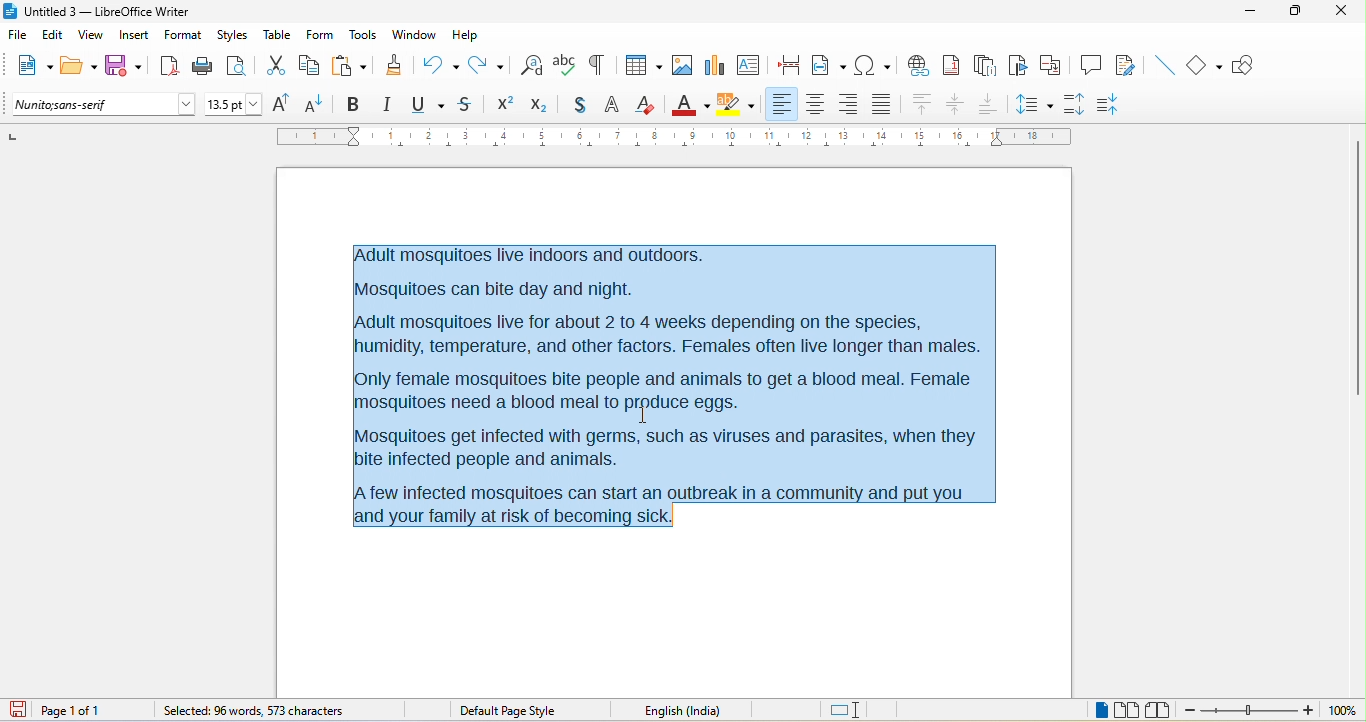 The height and width of the screenshot is (722, 1366). Describe the element at coordinates (690, 709) in the screenshot. I see `English (India)` at that location.